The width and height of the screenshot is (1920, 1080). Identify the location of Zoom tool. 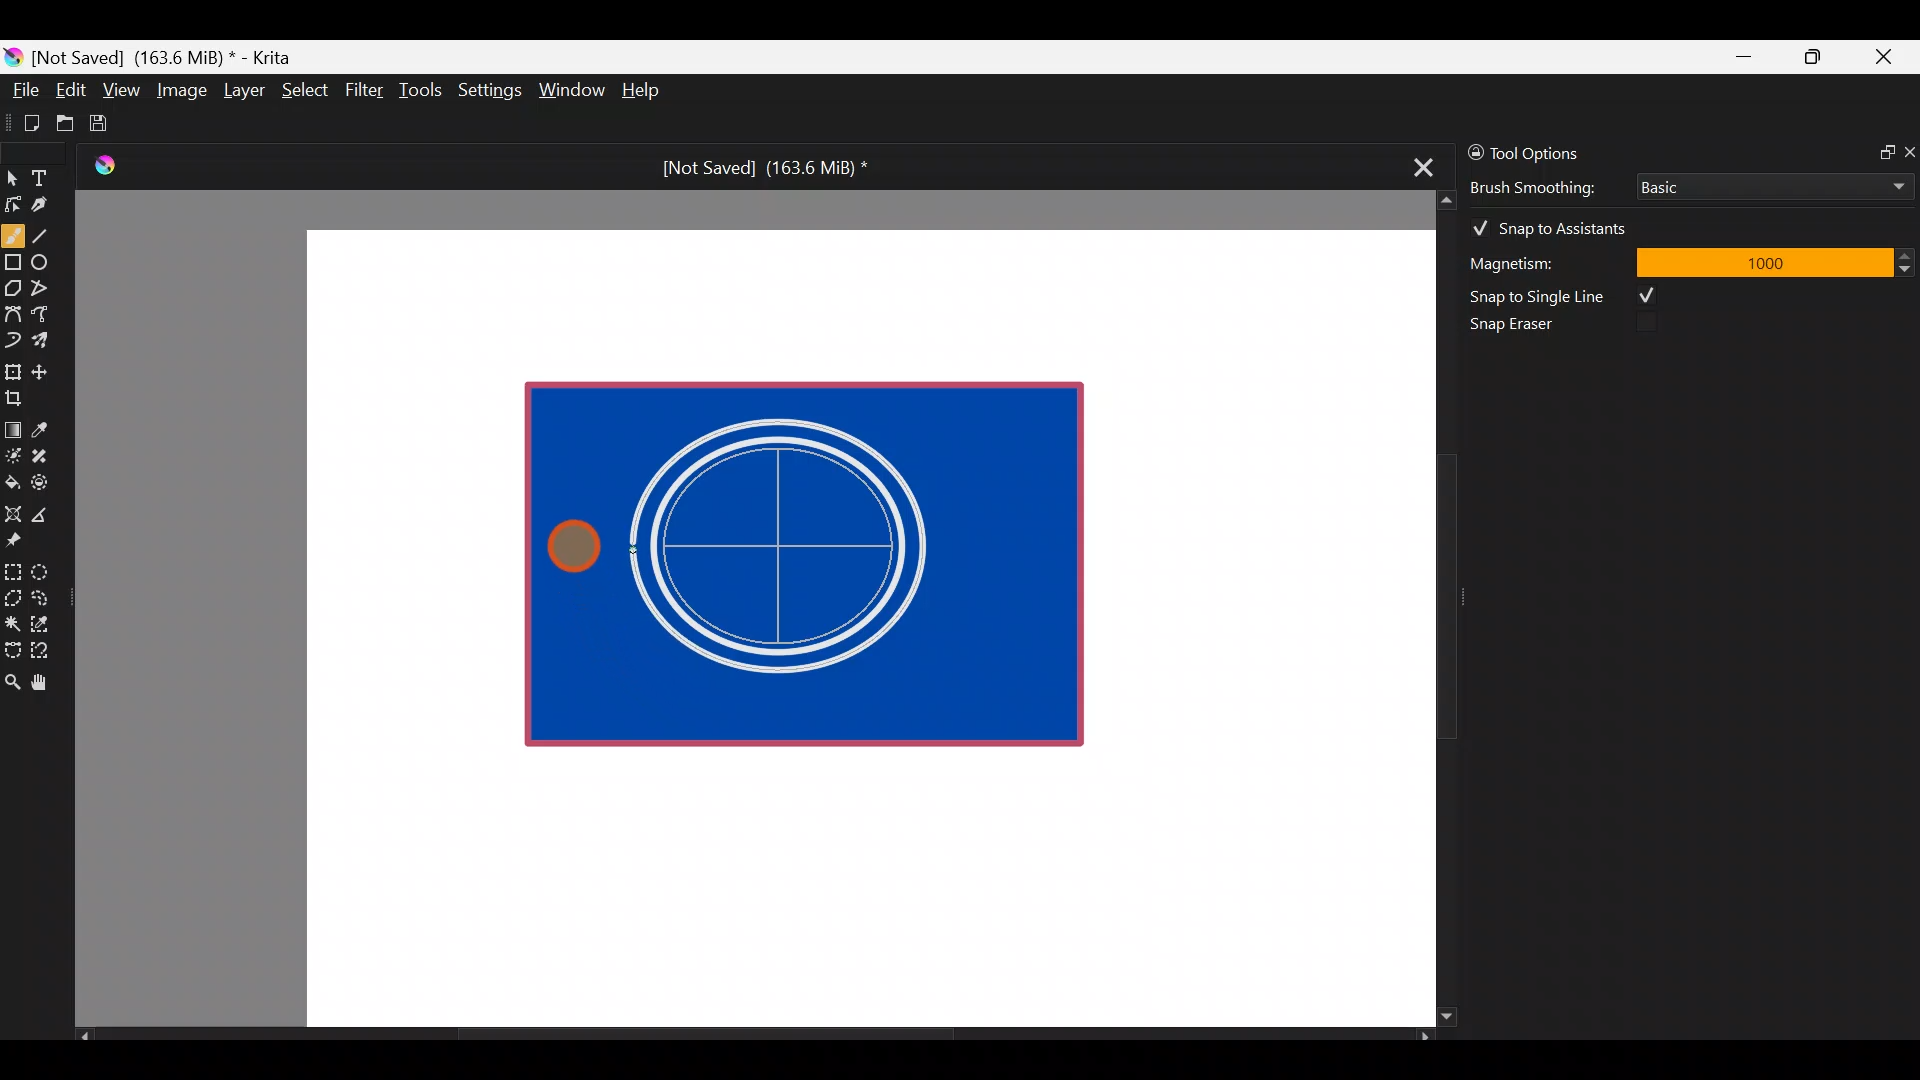
(12, 680).